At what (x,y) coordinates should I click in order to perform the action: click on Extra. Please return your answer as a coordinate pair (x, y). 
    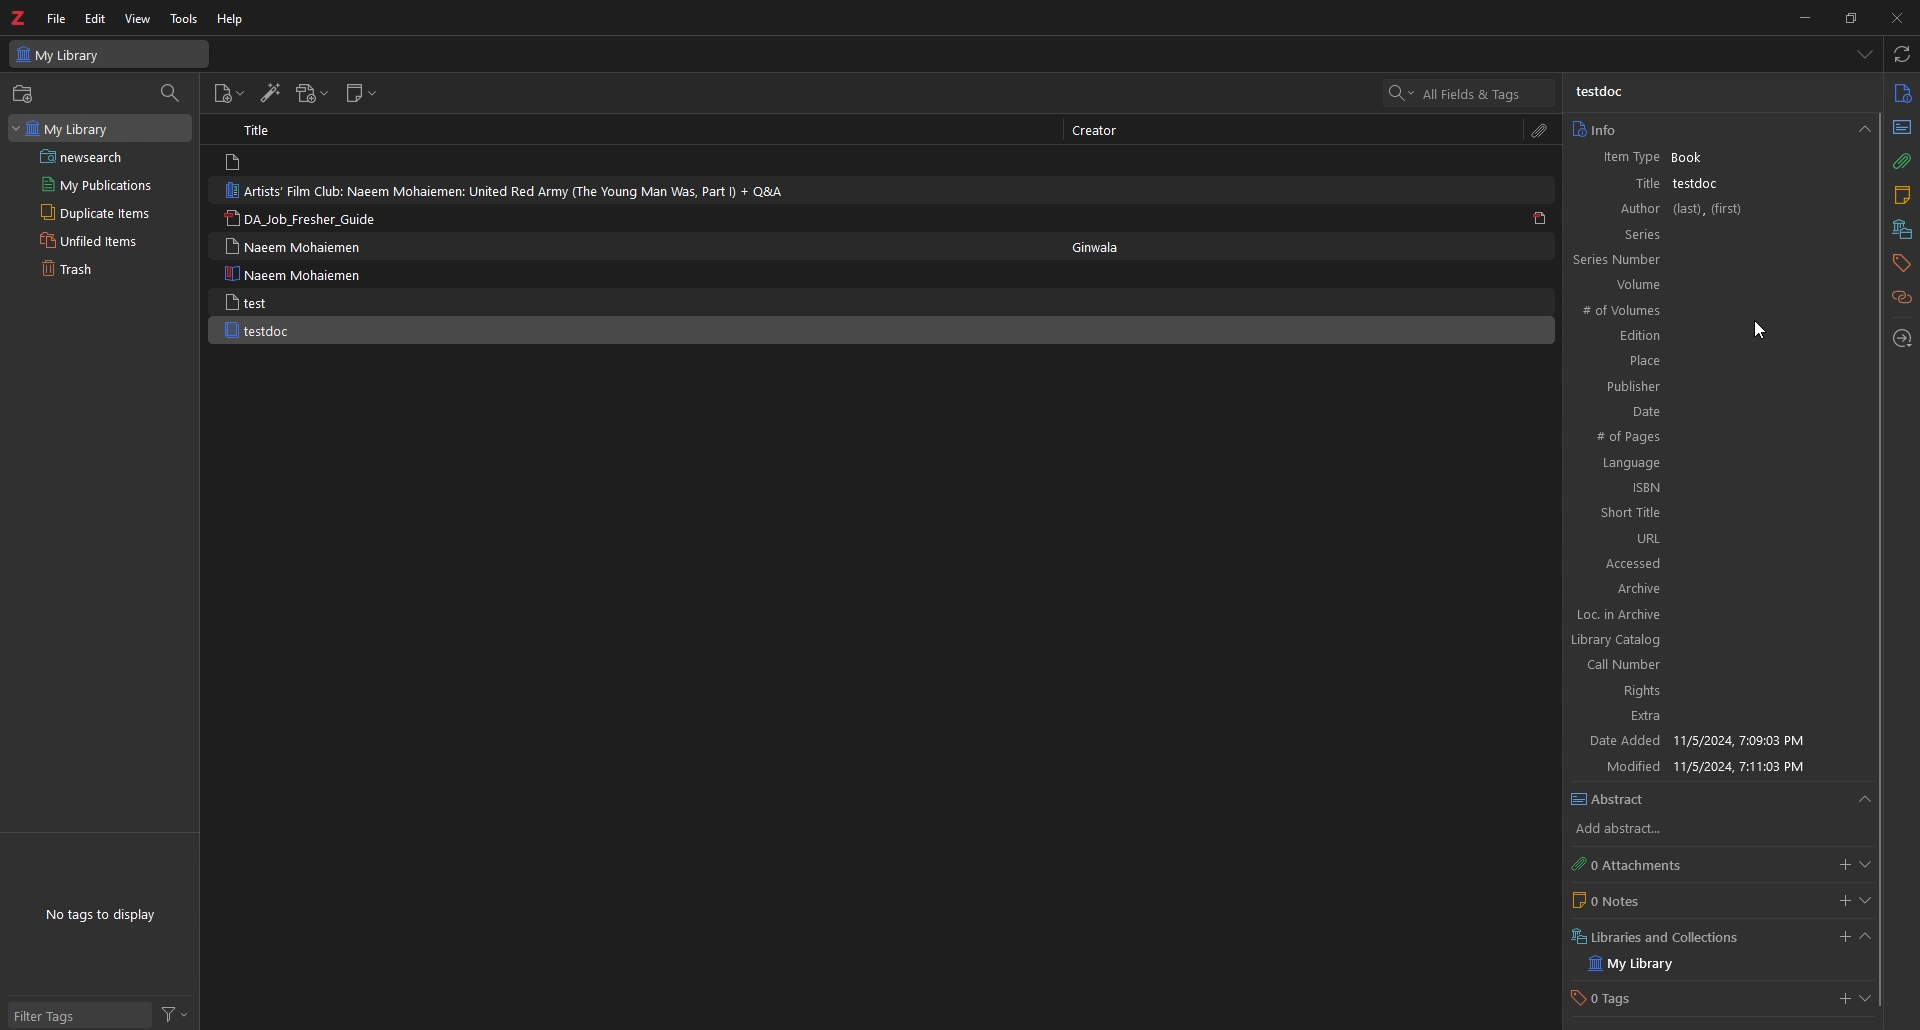
    Looking at the image, I should click on (1648, 716).